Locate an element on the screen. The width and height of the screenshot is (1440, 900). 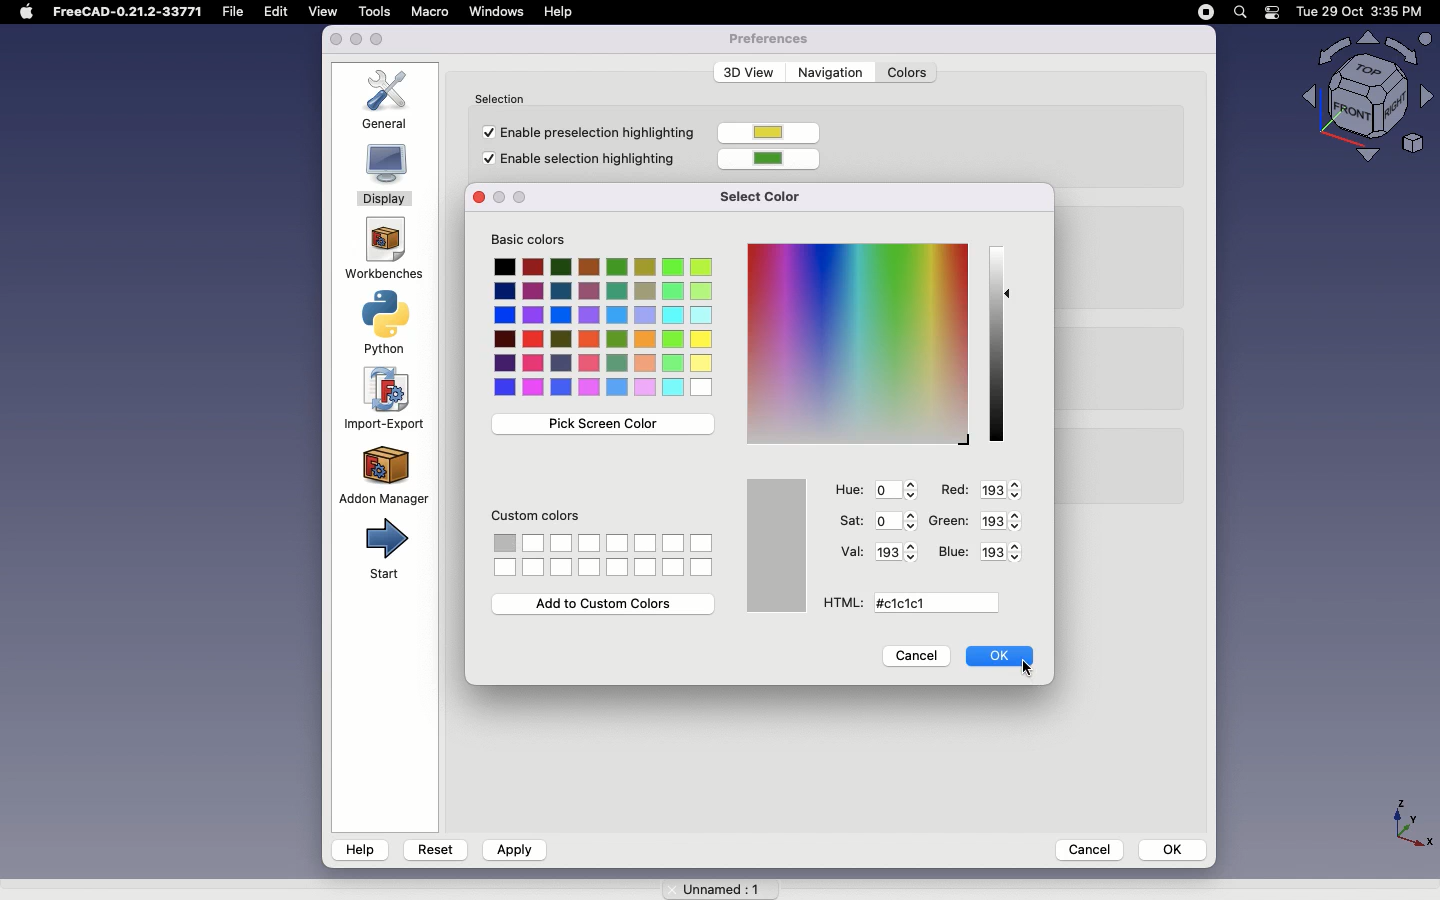
close is located at coordinates (336, 40).